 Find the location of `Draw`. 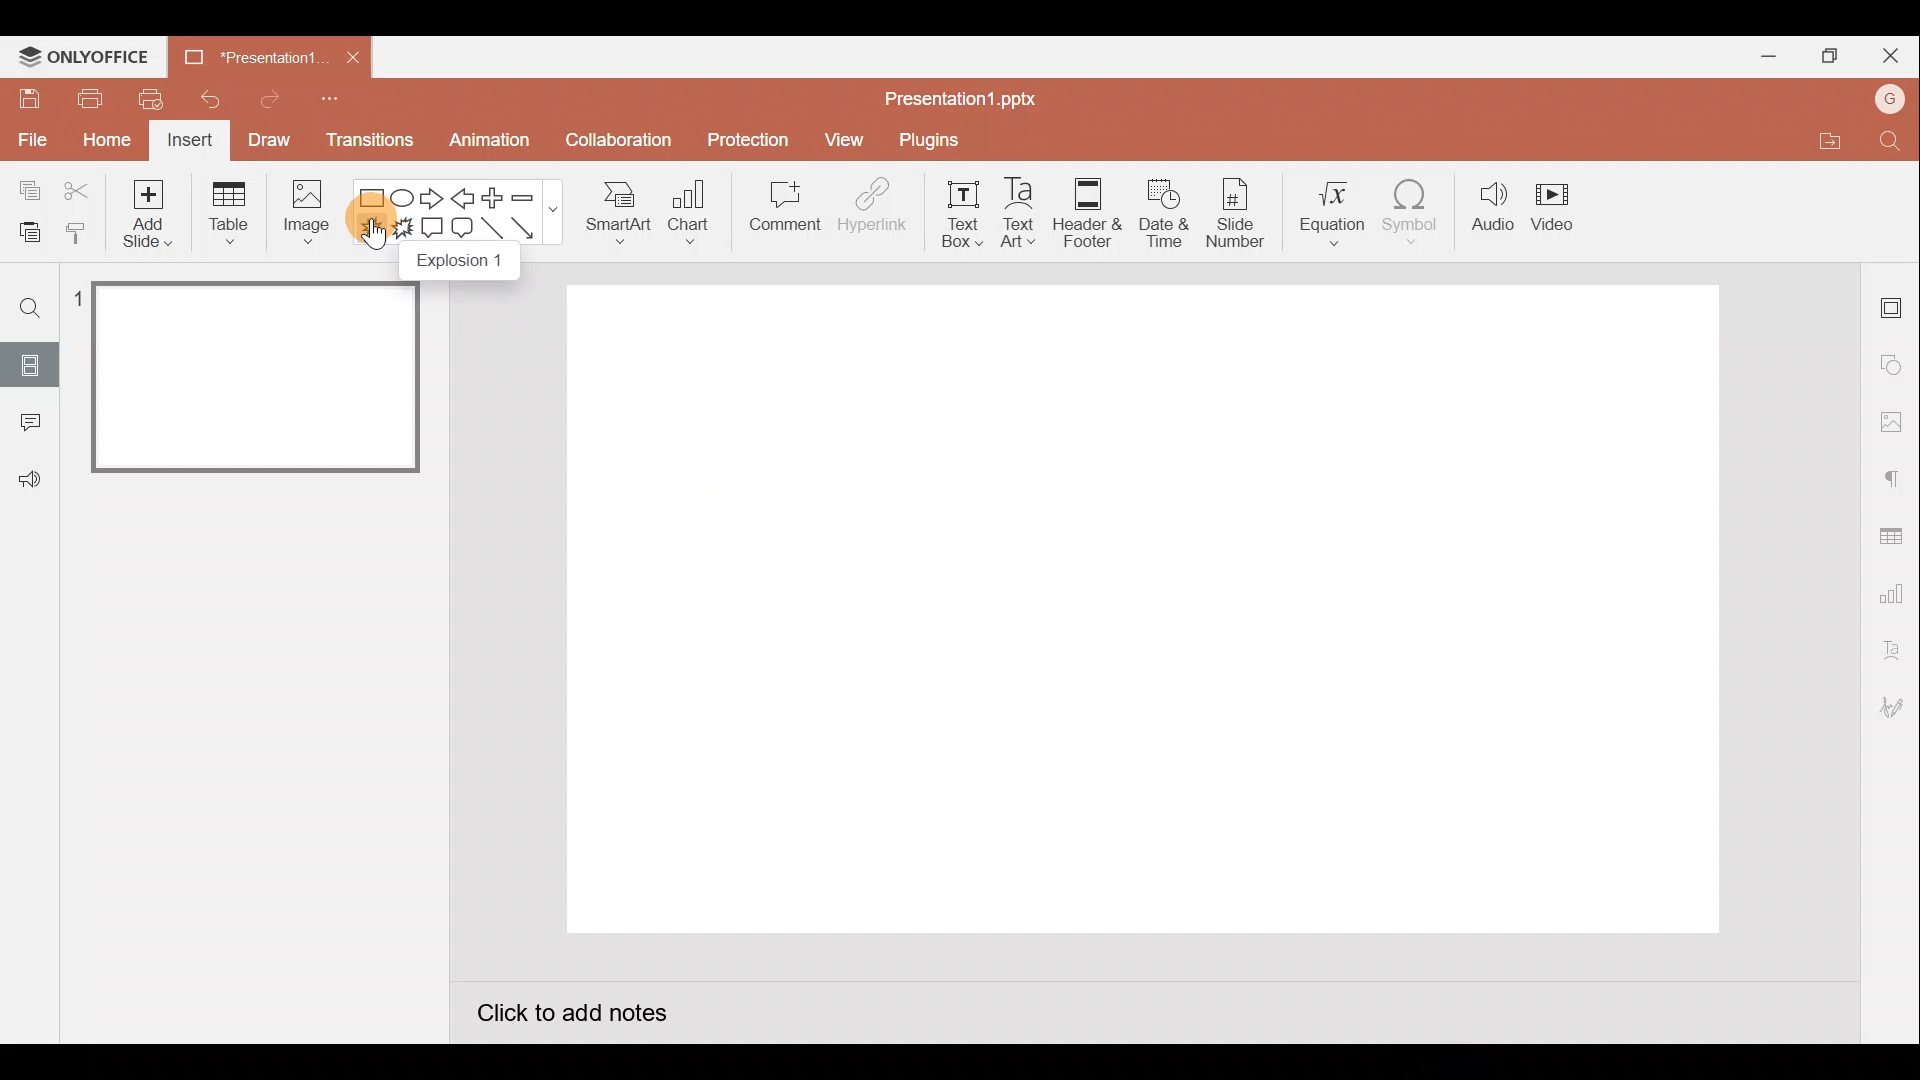

Draw is located at coordinates (269, 142).